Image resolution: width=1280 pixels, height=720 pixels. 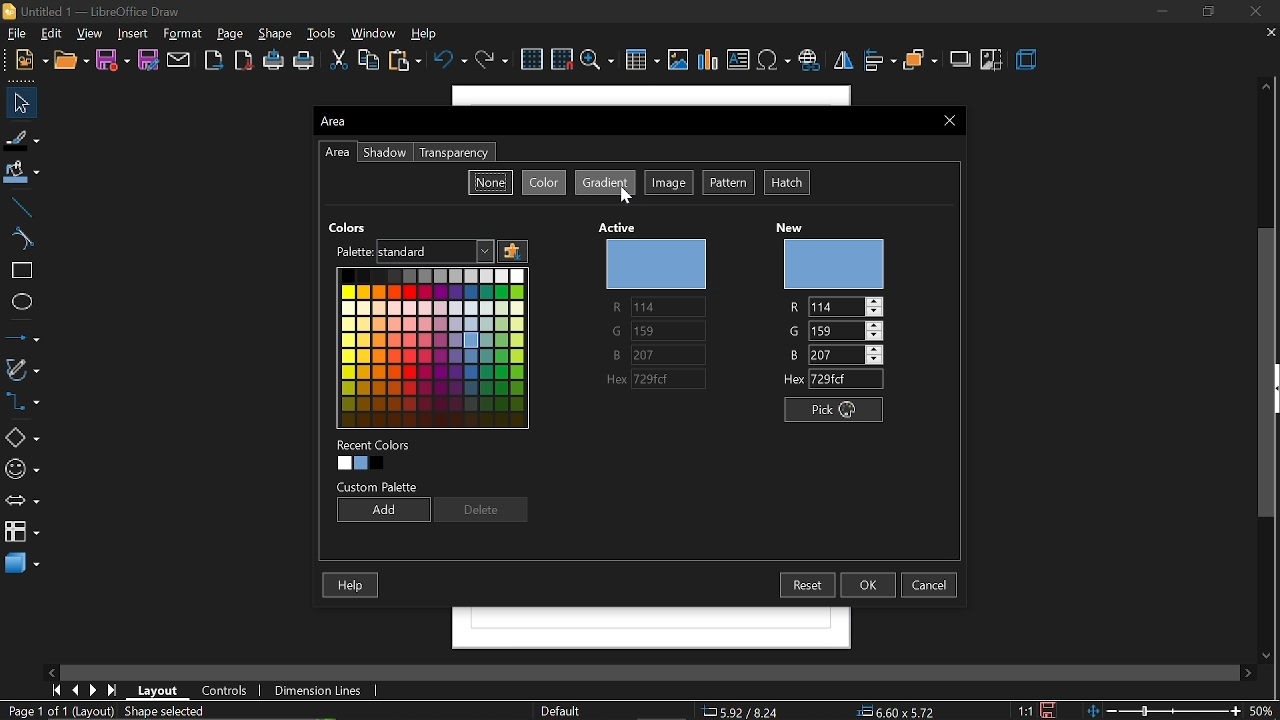 I want to click on 3d shapes, so click(x=20, y=564).